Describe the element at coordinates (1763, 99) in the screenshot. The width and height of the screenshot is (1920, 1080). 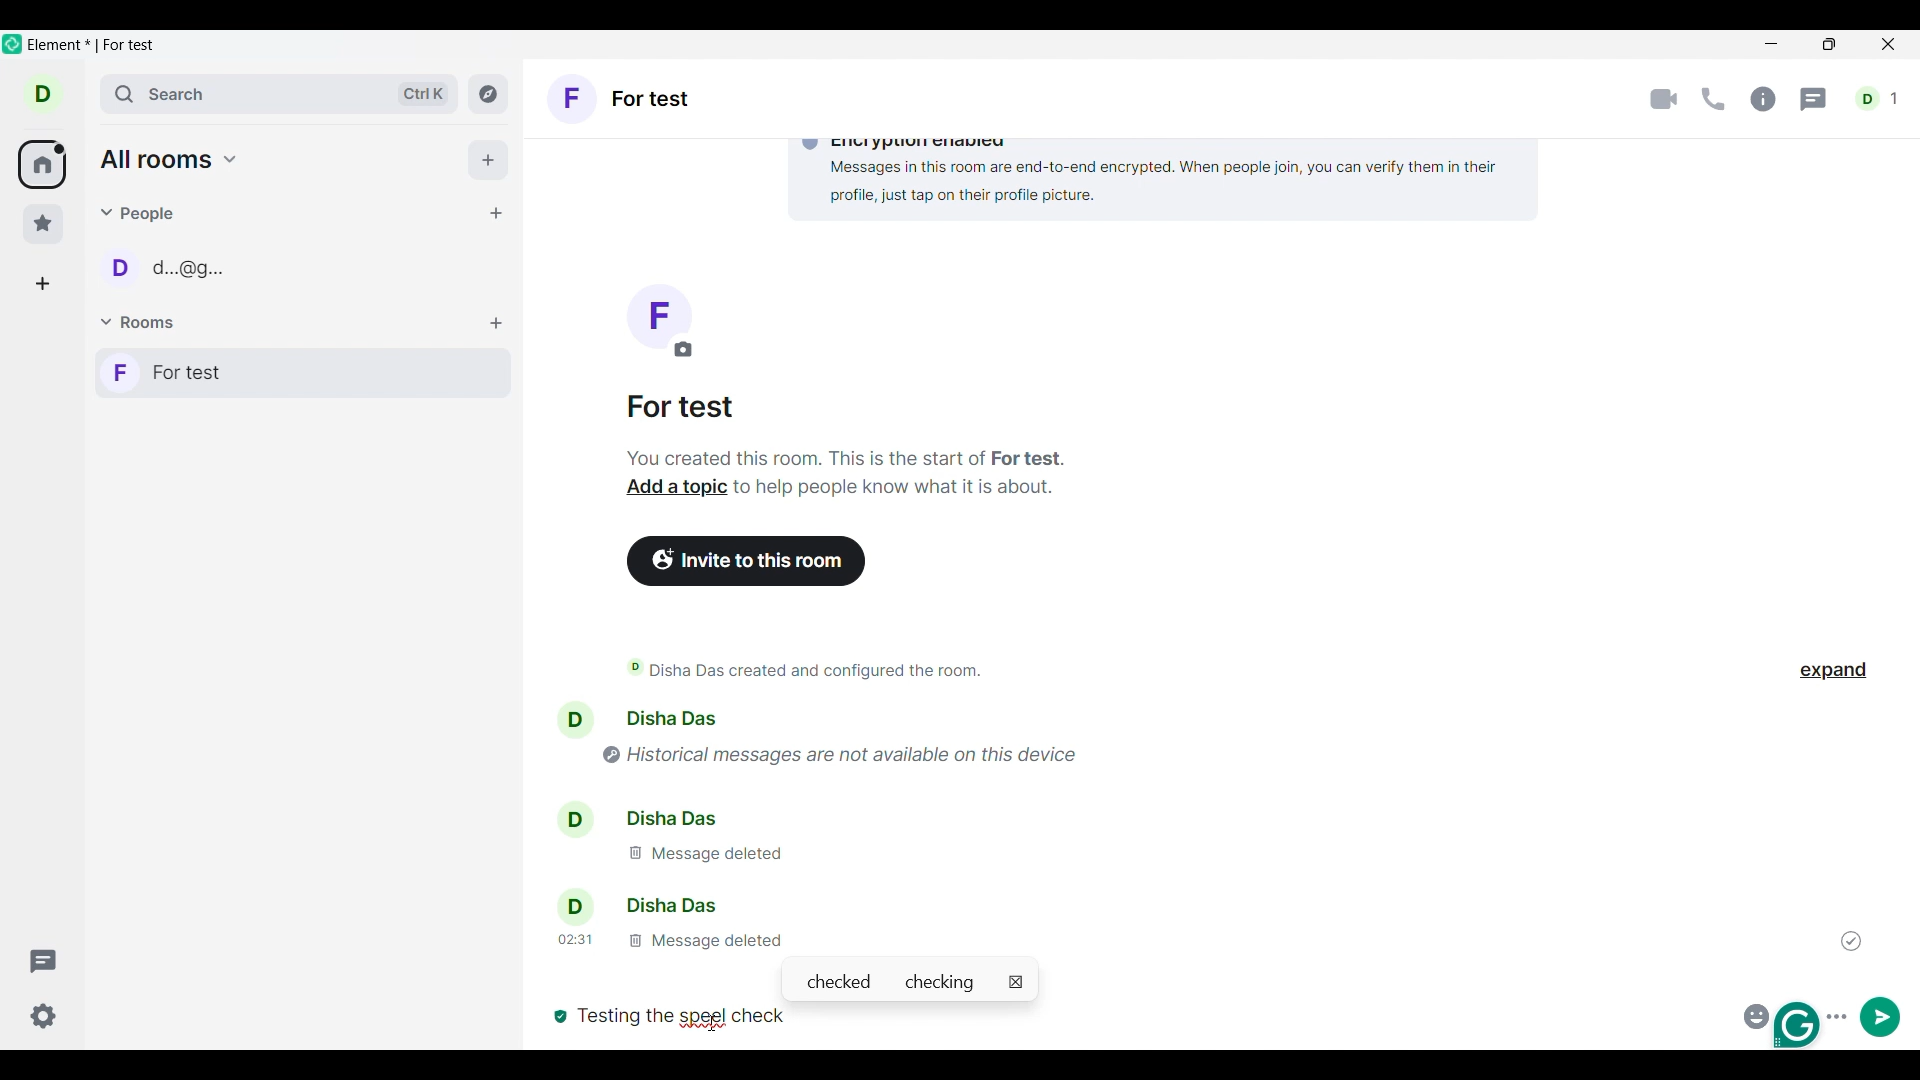
I see `Room info` at that location.